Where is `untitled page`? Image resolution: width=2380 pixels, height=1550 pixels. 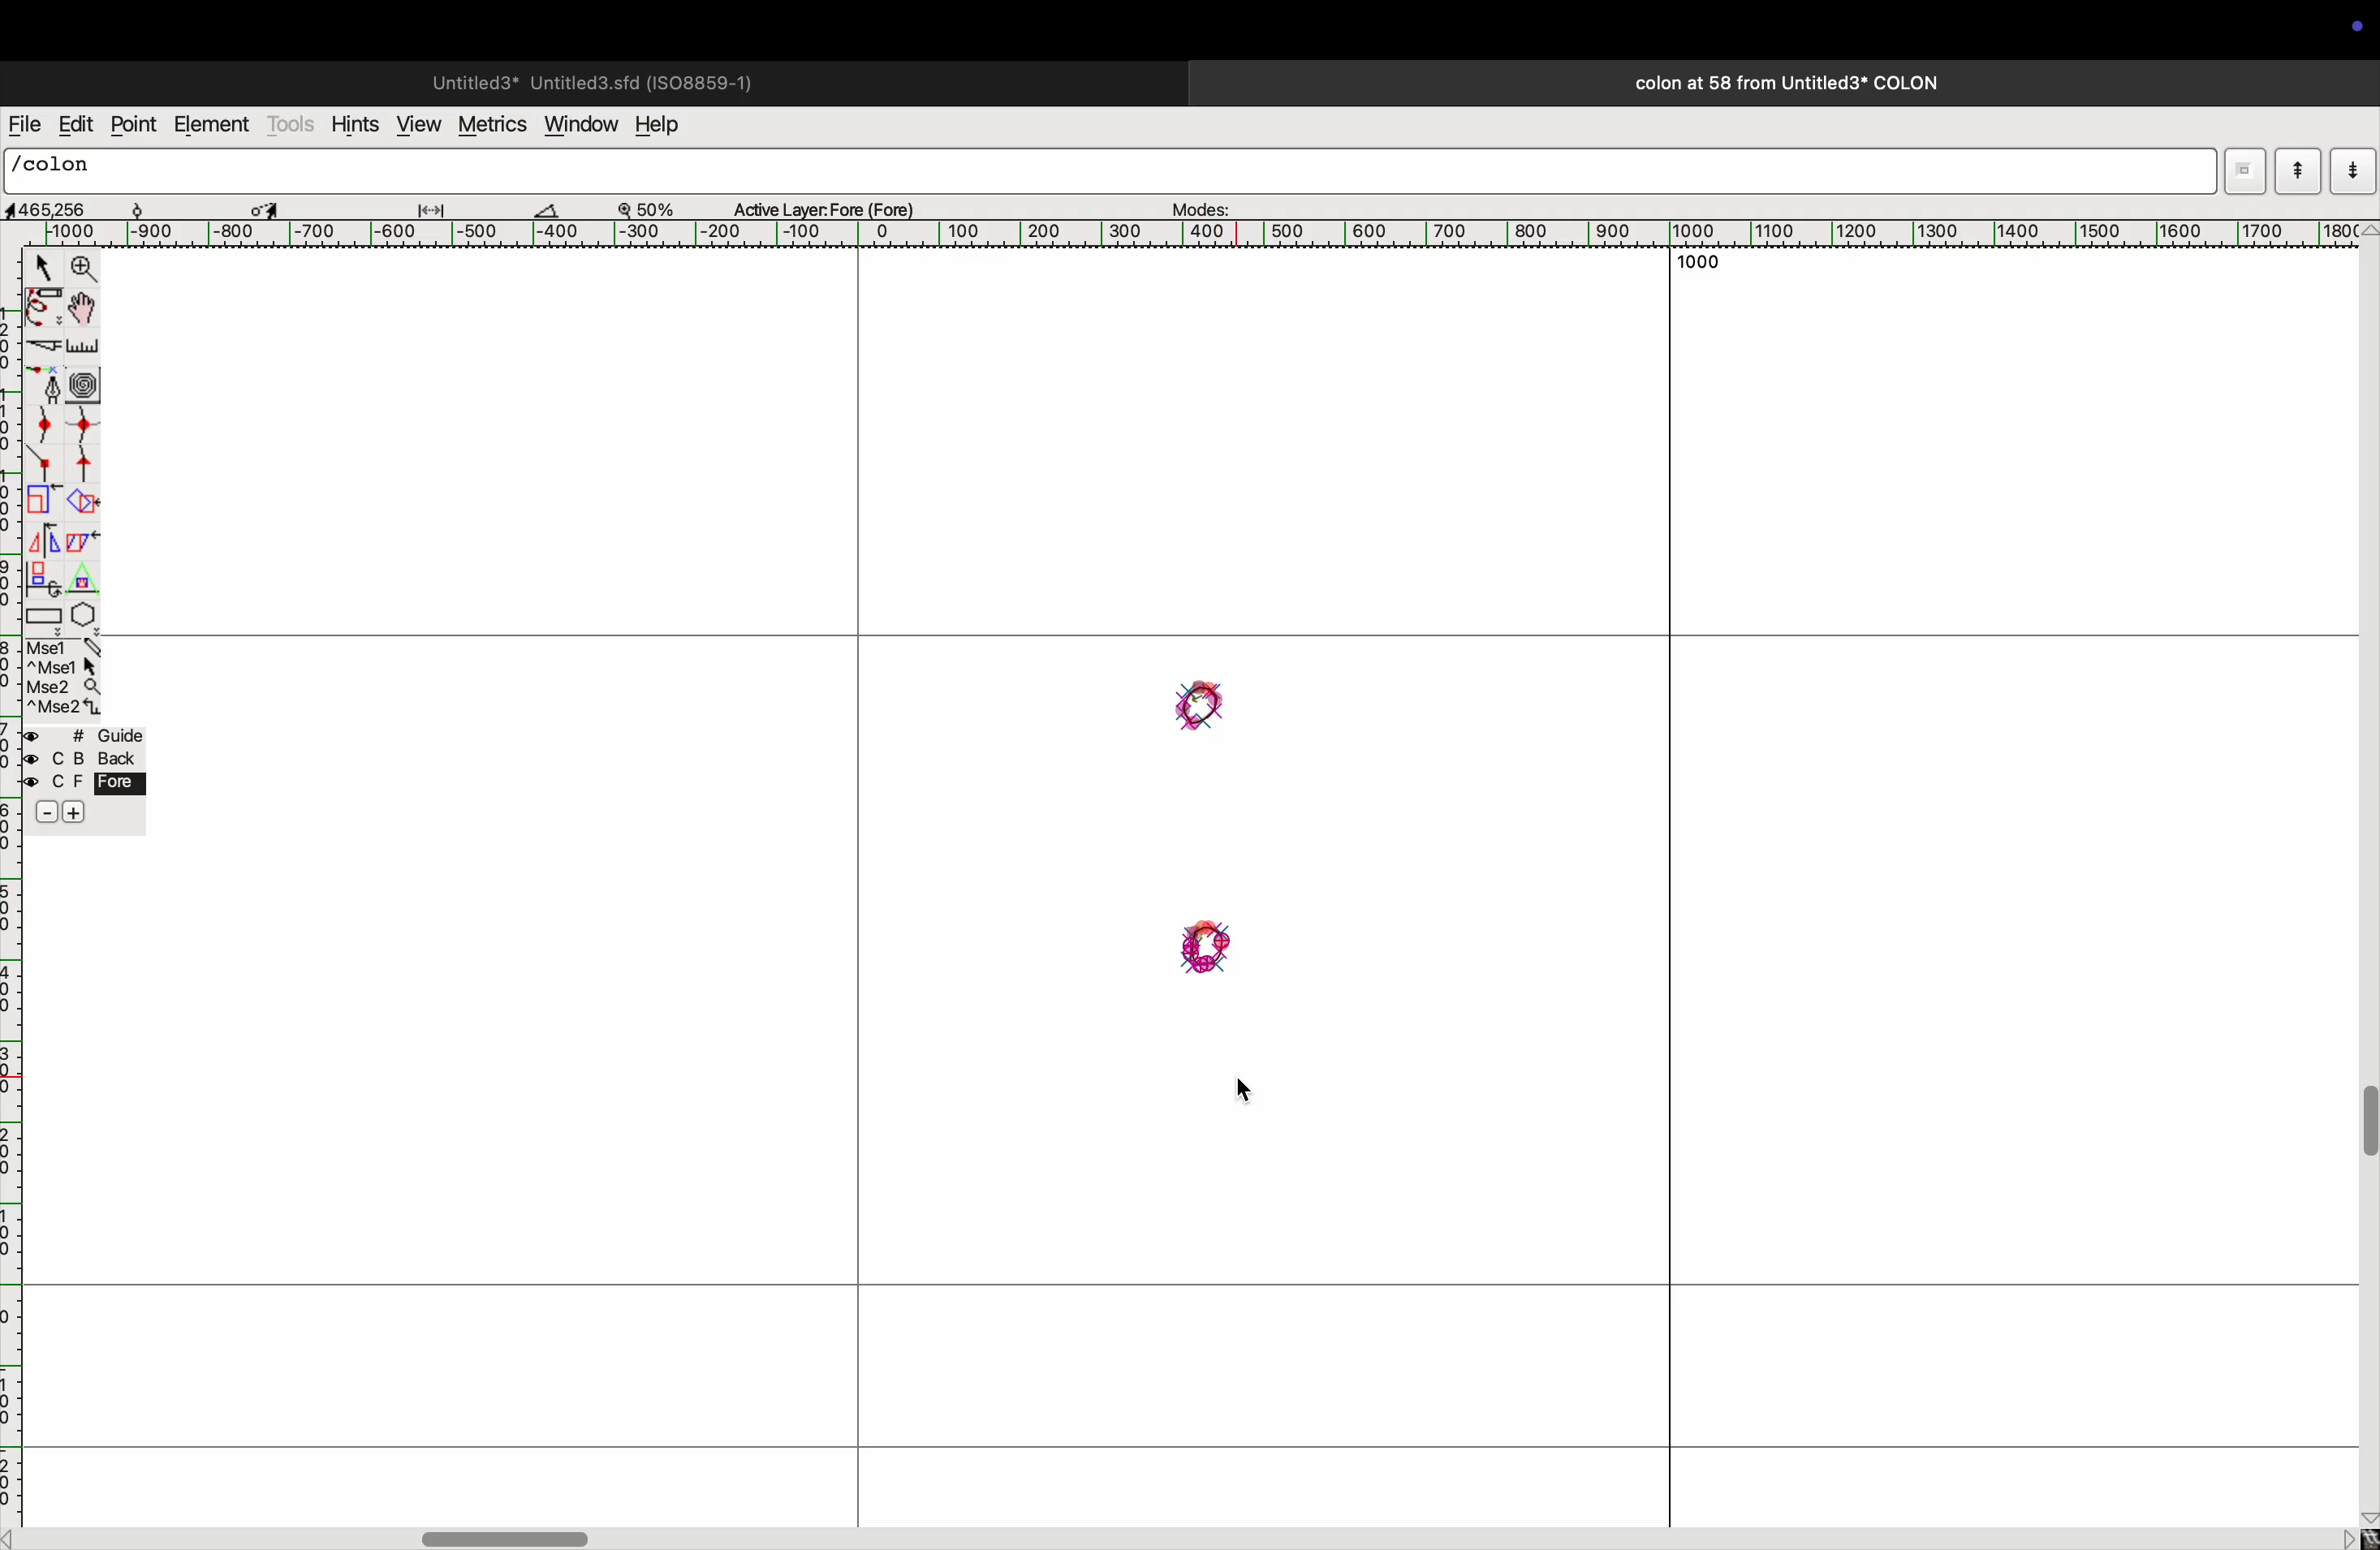
untitled page is located at coordinates (590, 80).